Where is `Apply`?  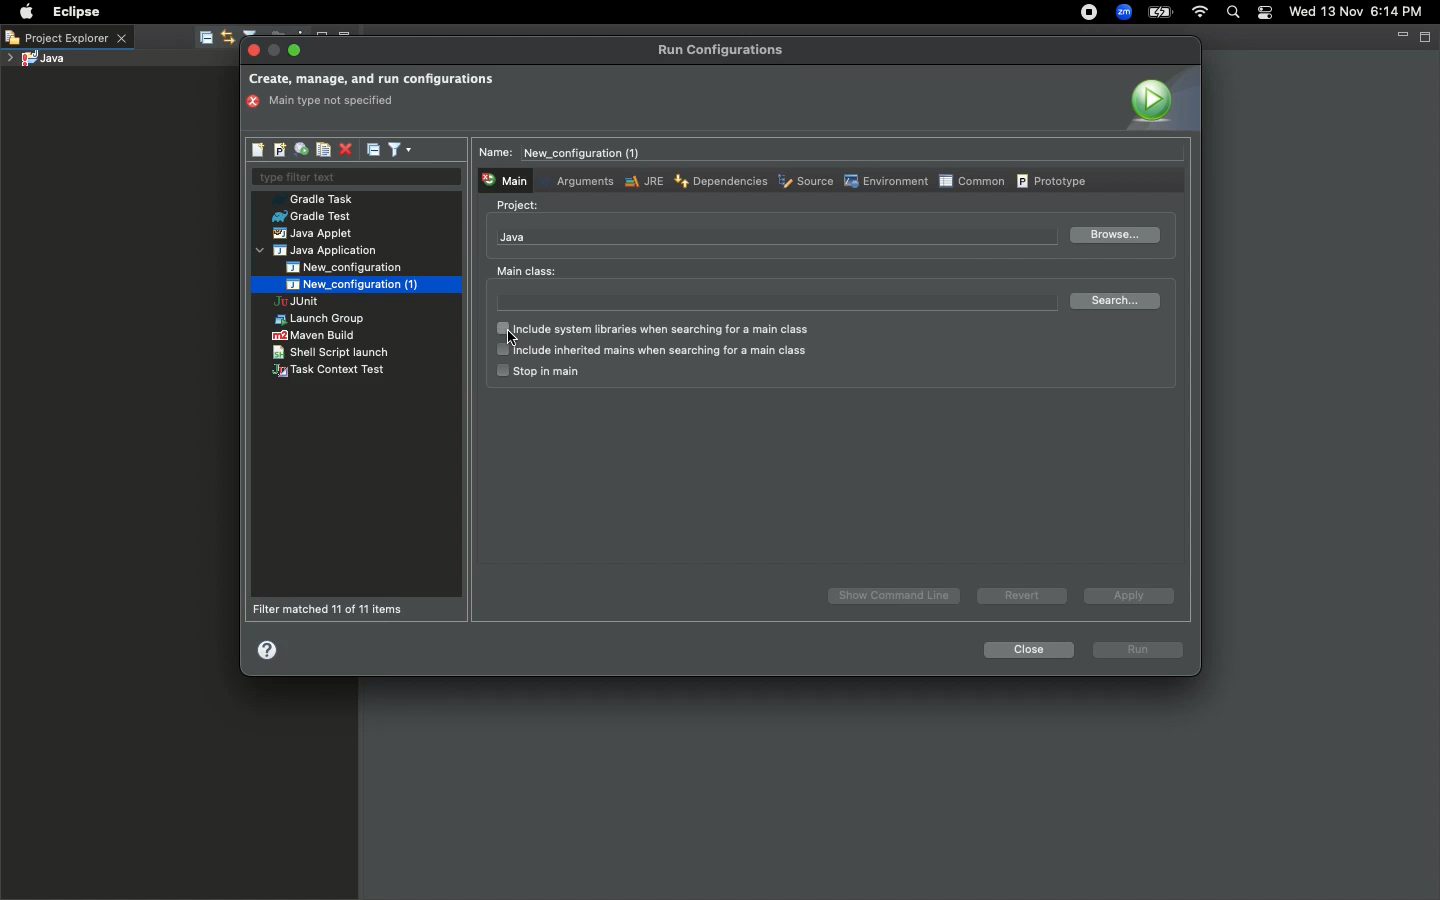 Apply is located at coordinates (1125, 595).